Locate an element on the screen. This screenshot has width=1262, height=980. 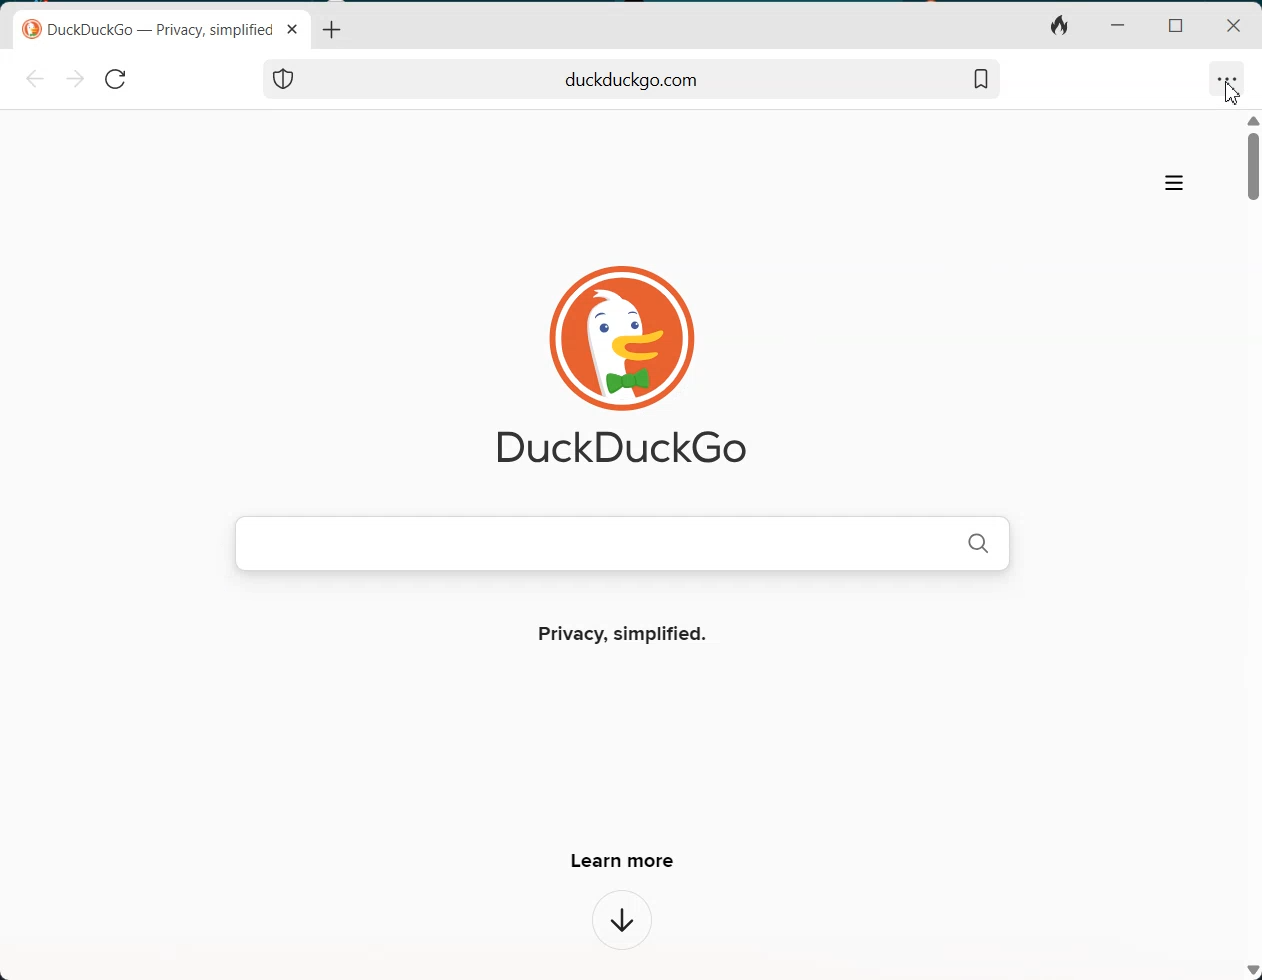
Vertical scrollbar is located at coordinates (1253, 544).